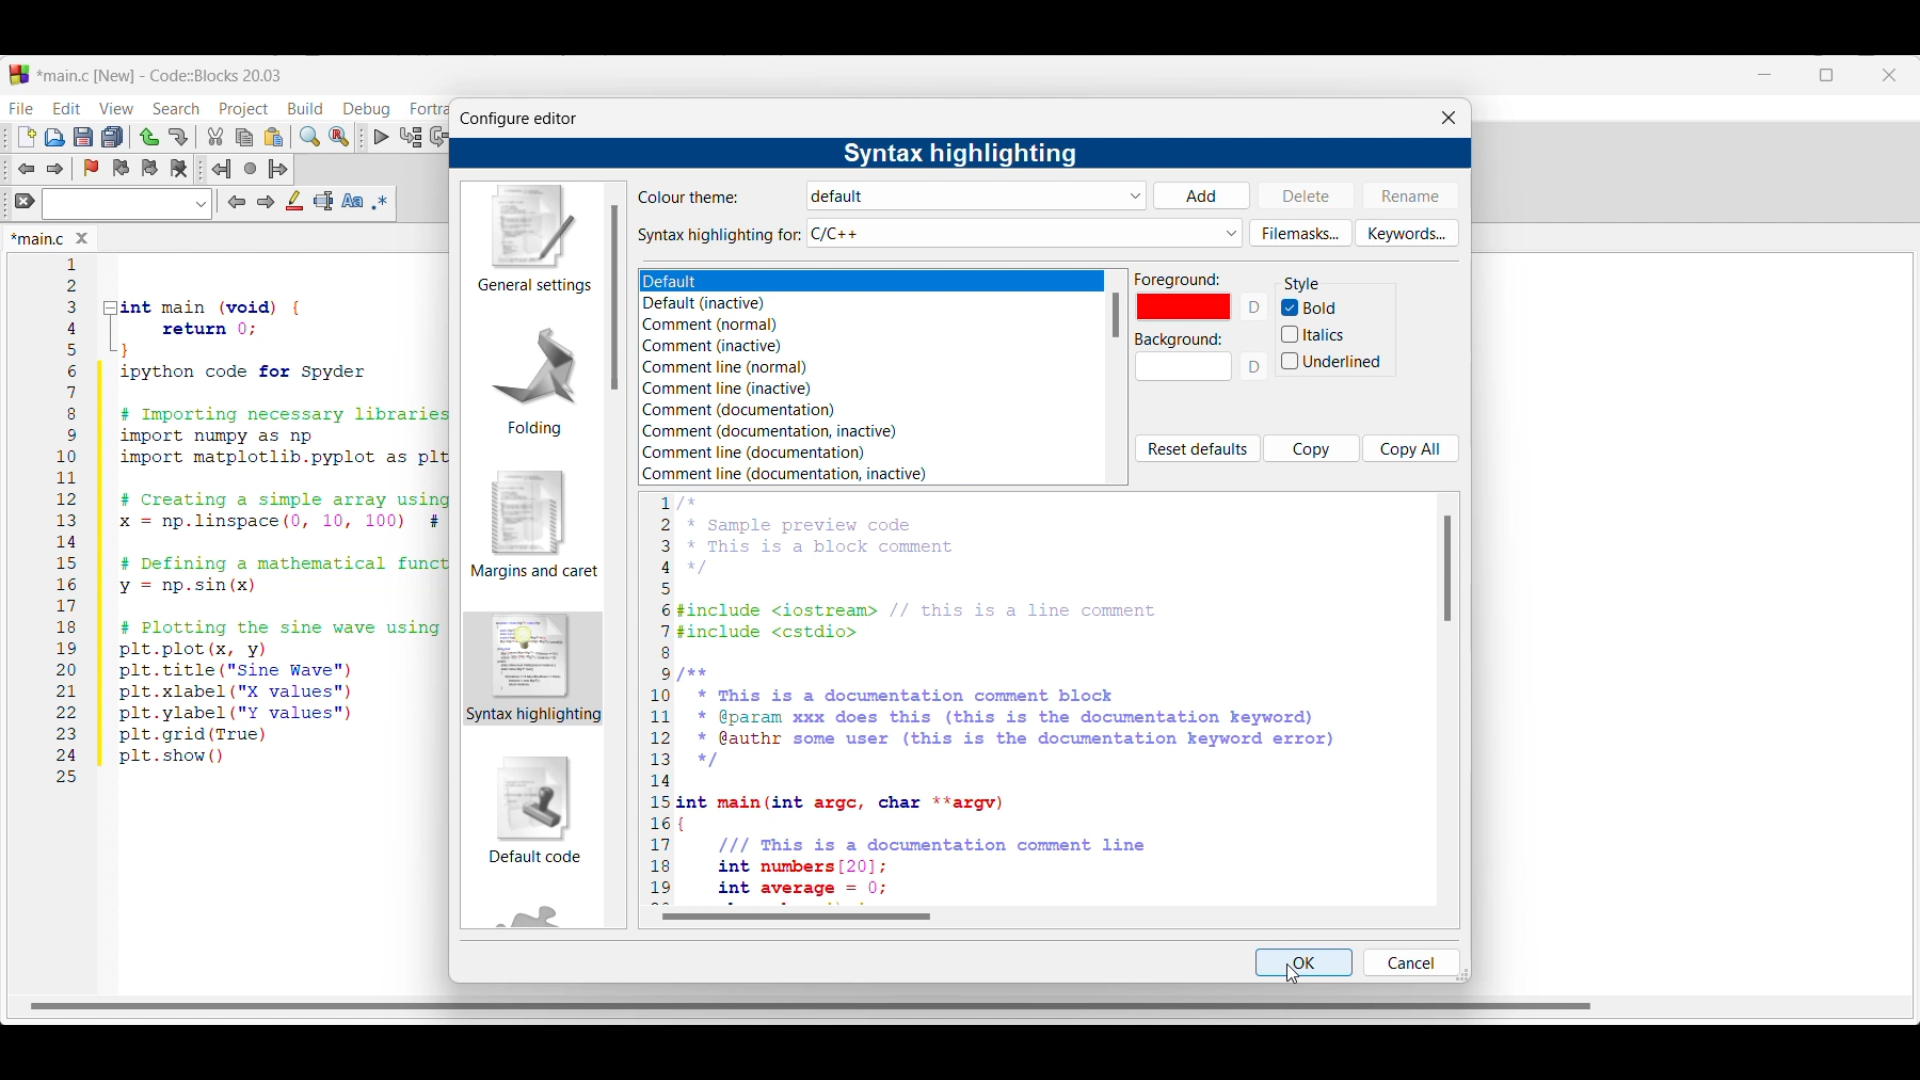 The height and width of the screenshot is (1080, 1920). Describe the element at coordinates (718, 326) in the screenshot. I see `Comment (normal)` at that location.